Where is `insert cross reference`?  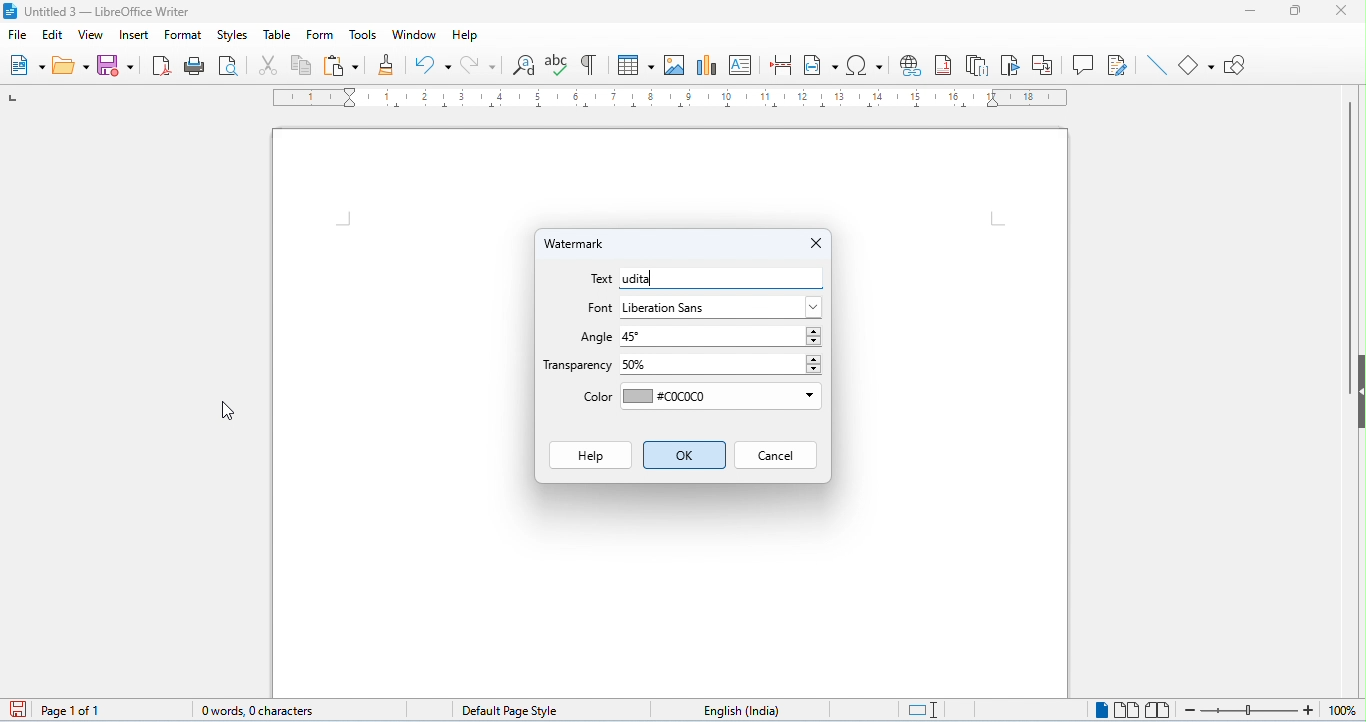 insert cross reference is located at coordinates (1045, 67).